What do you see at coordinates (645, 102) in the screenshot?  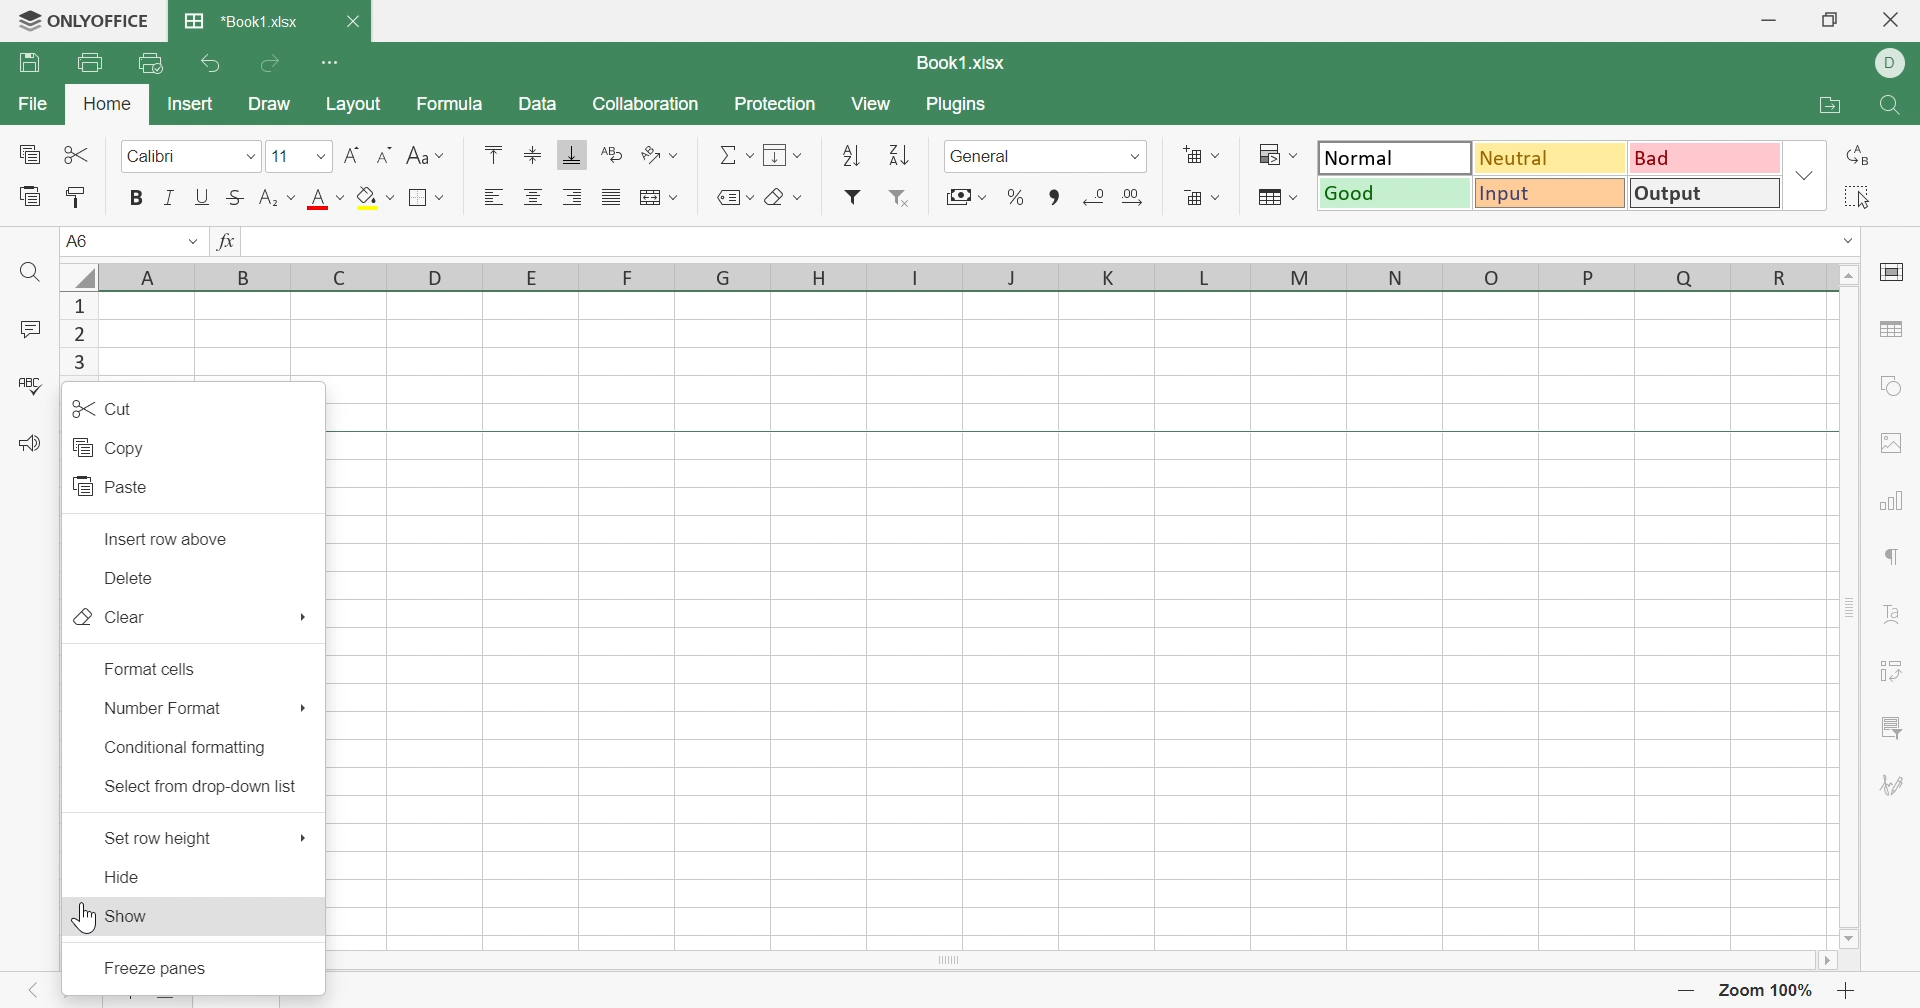 I see `Collaboration` at bounding box center [645, 102].